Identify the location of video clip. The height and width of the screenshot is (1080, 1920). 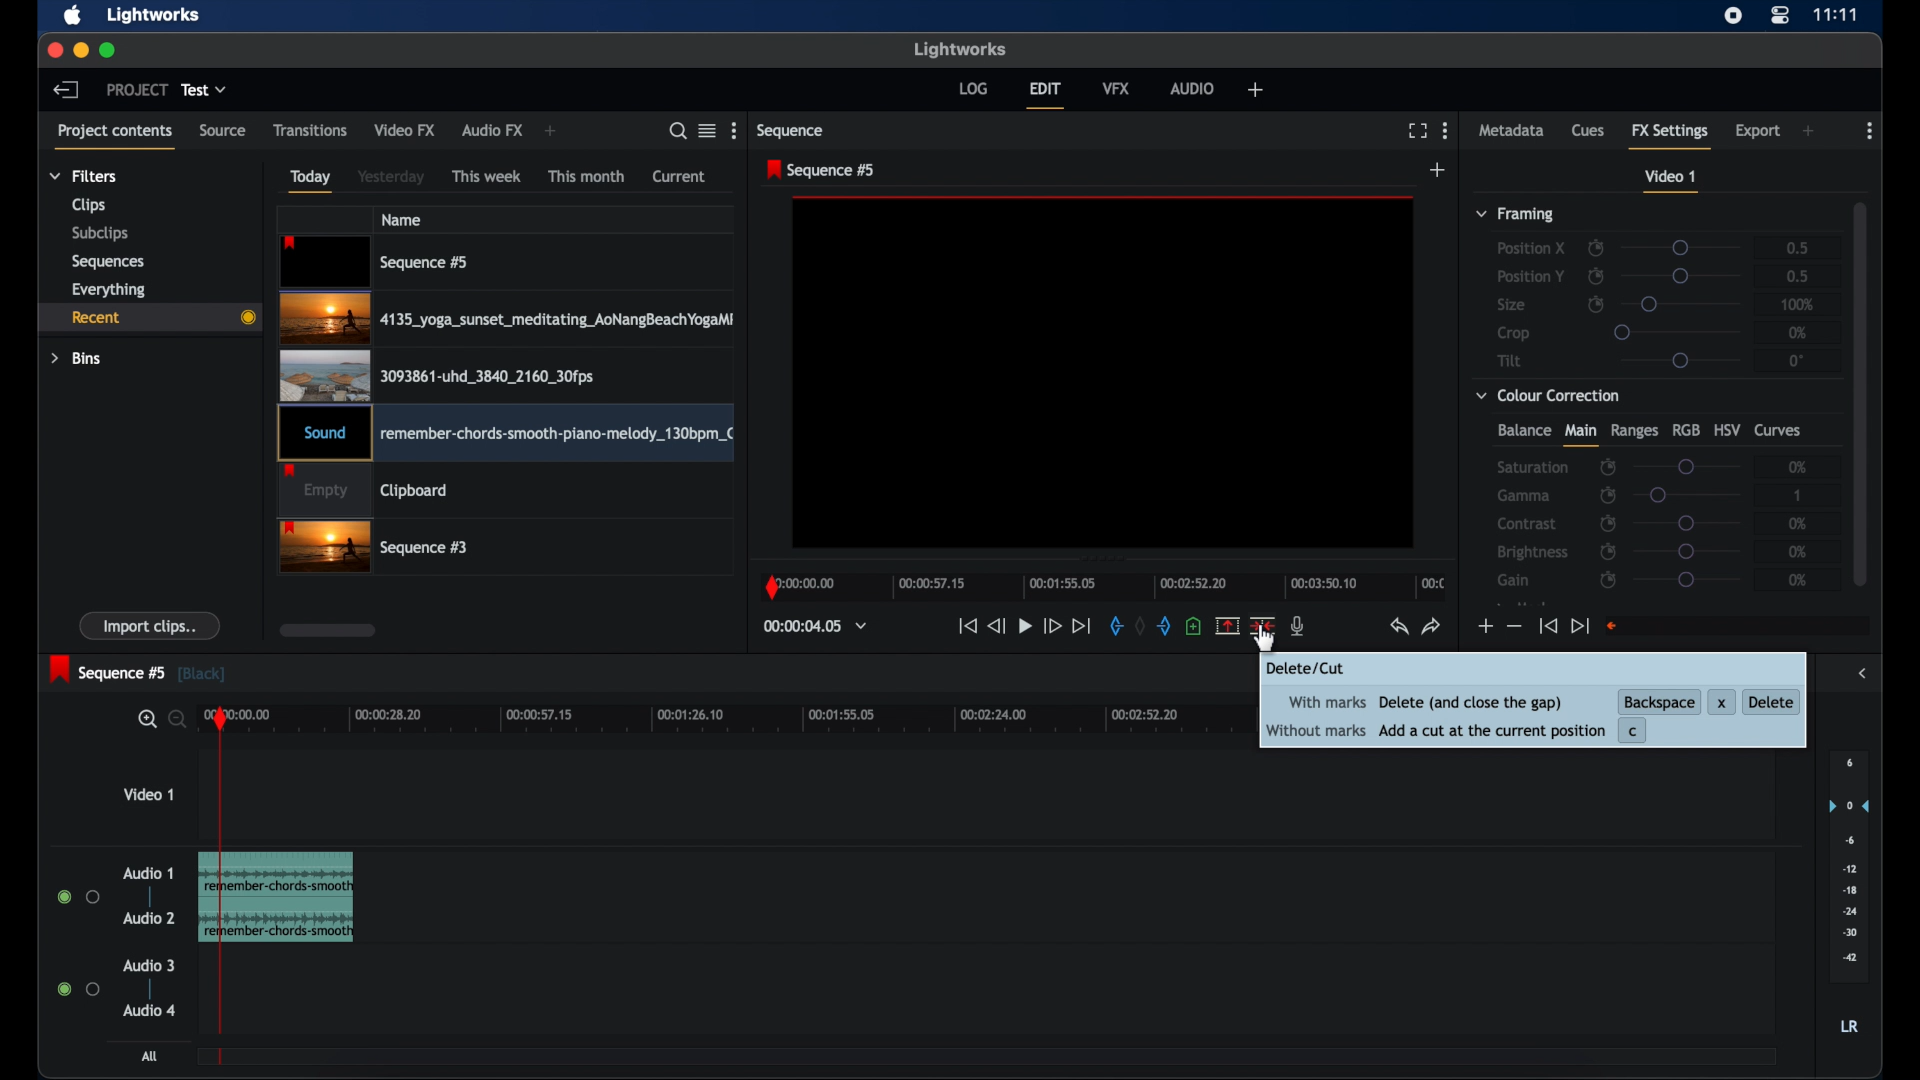
(376, 262).